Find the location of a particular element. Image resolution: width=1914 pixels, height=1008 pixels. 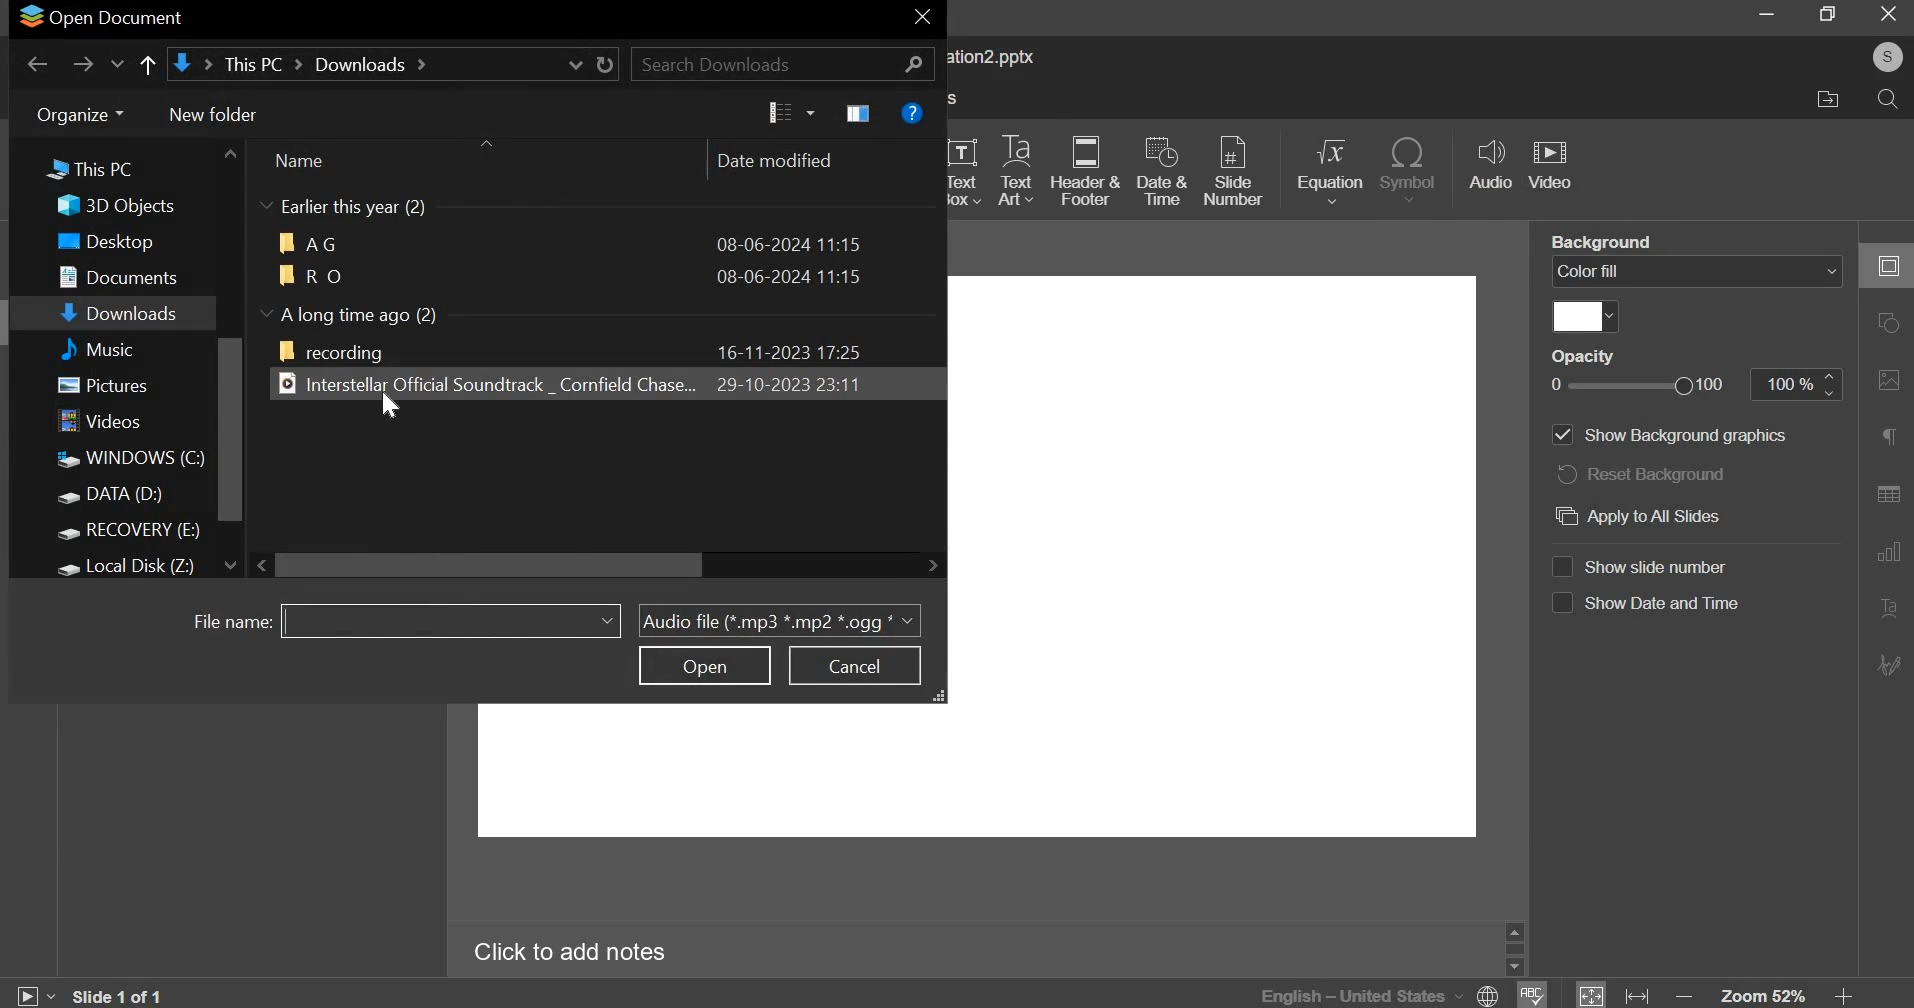

open document is located at coordinates (100, 19).